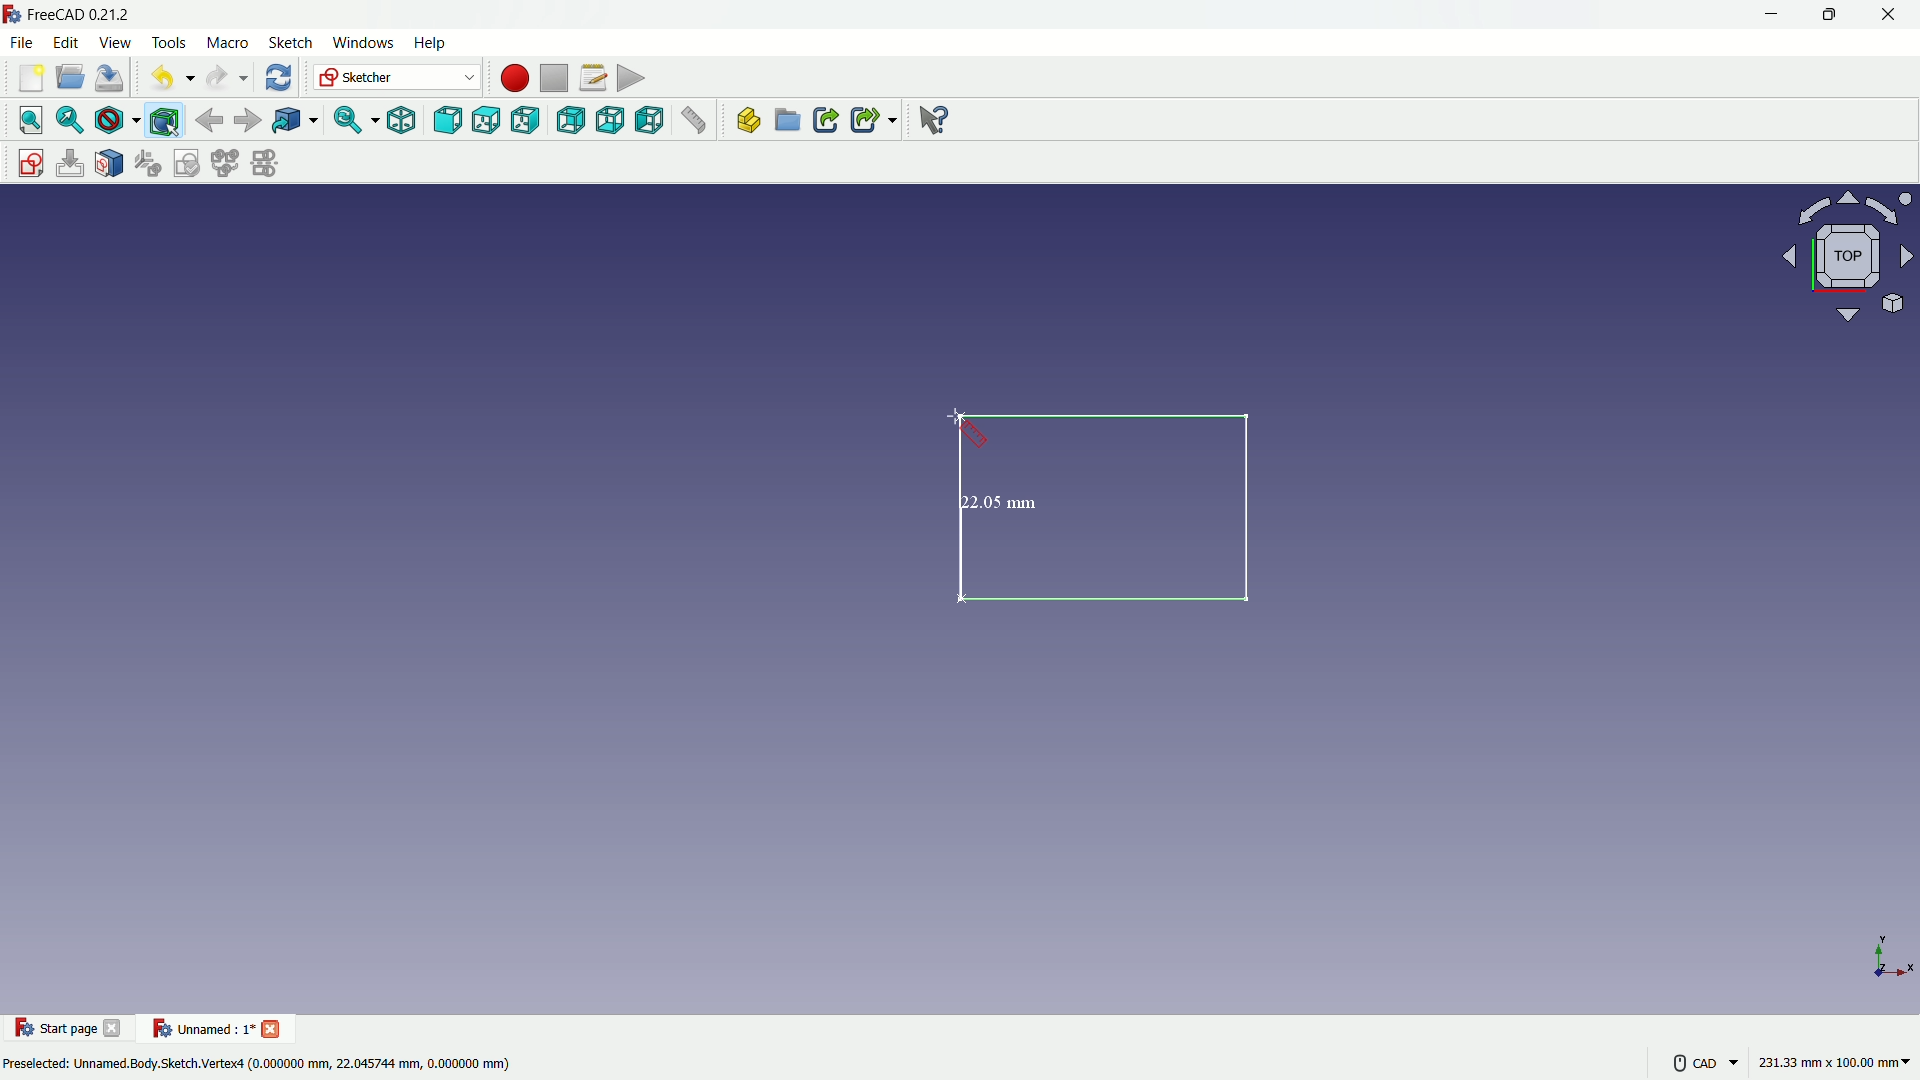 This screenshot has height=1080, width=1920. Describe the element at coordinates (1700, 1062) in the screenshot. I see `more settings` at that location.